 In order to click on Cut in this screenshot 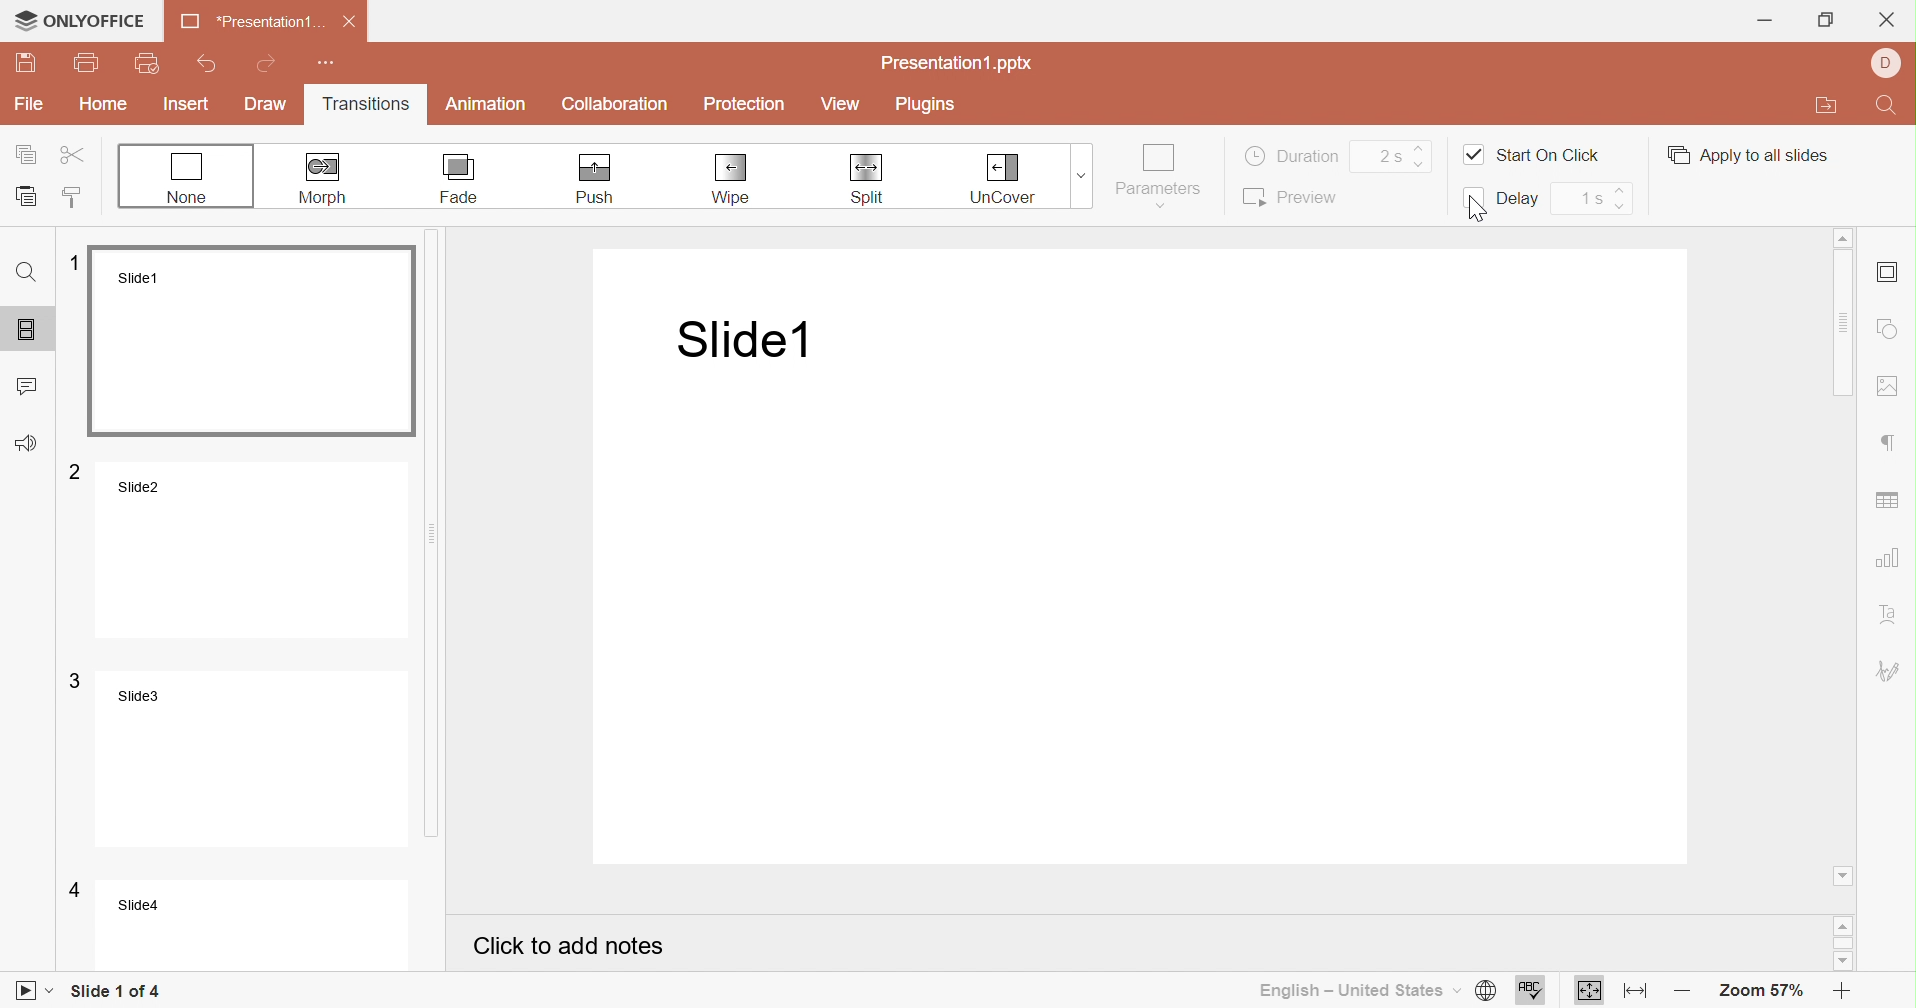, I will do `click(79, 157)`.